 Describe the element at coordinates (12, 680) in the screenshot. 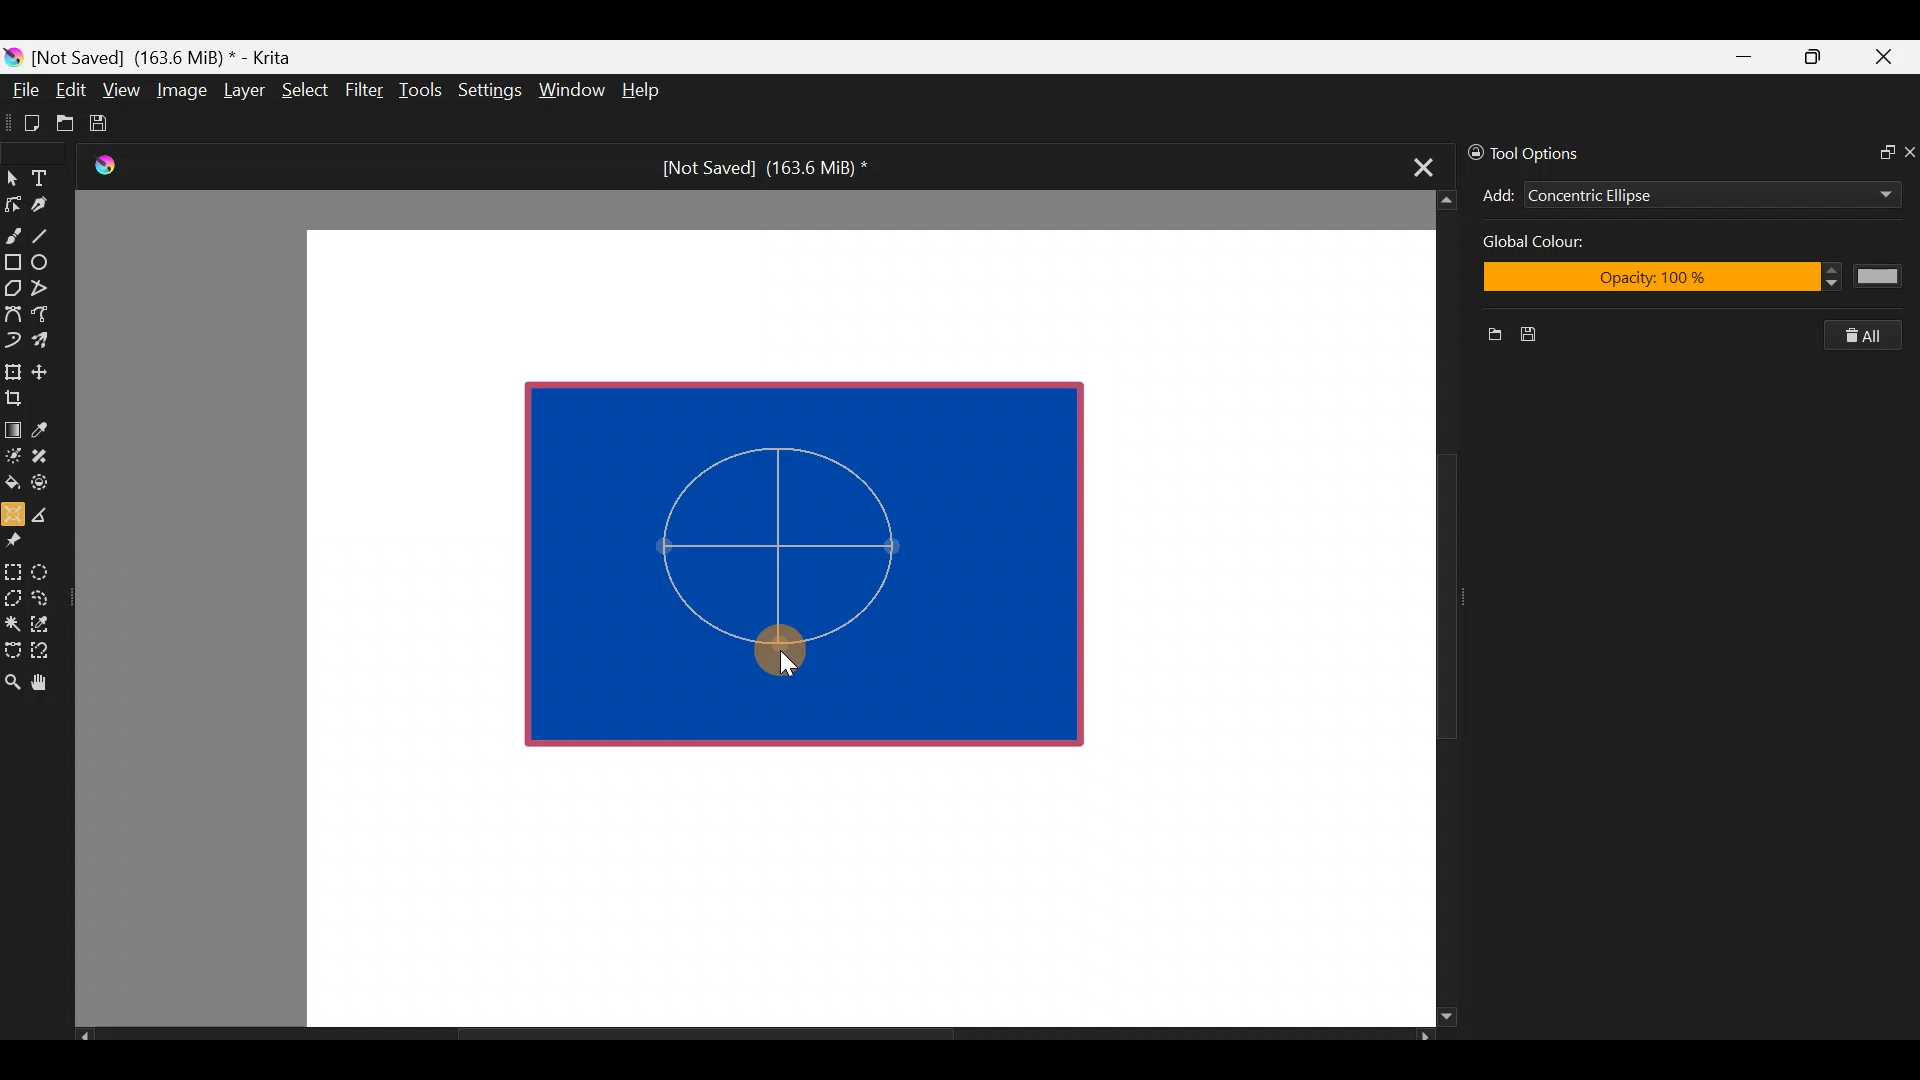

I see `Zoom tool` at that location.